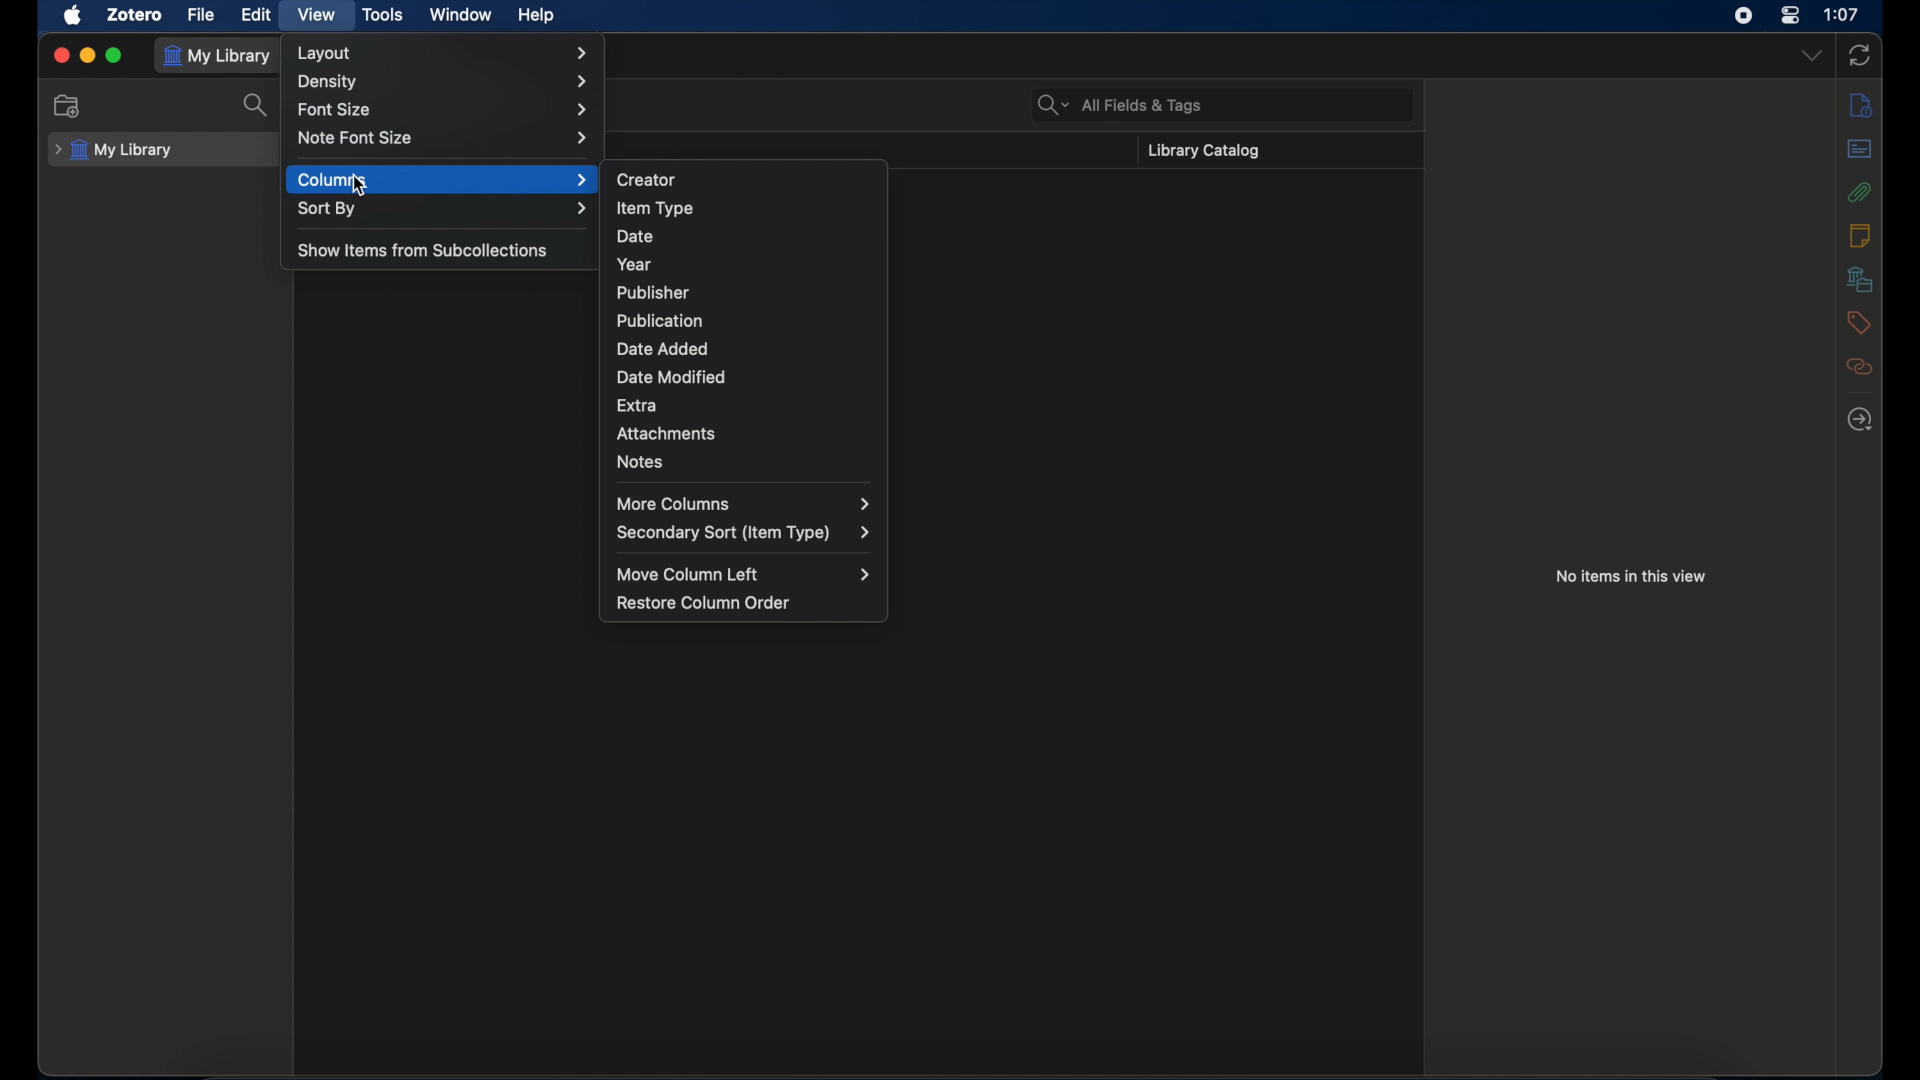  I want to click on font size, so click(443, 111).